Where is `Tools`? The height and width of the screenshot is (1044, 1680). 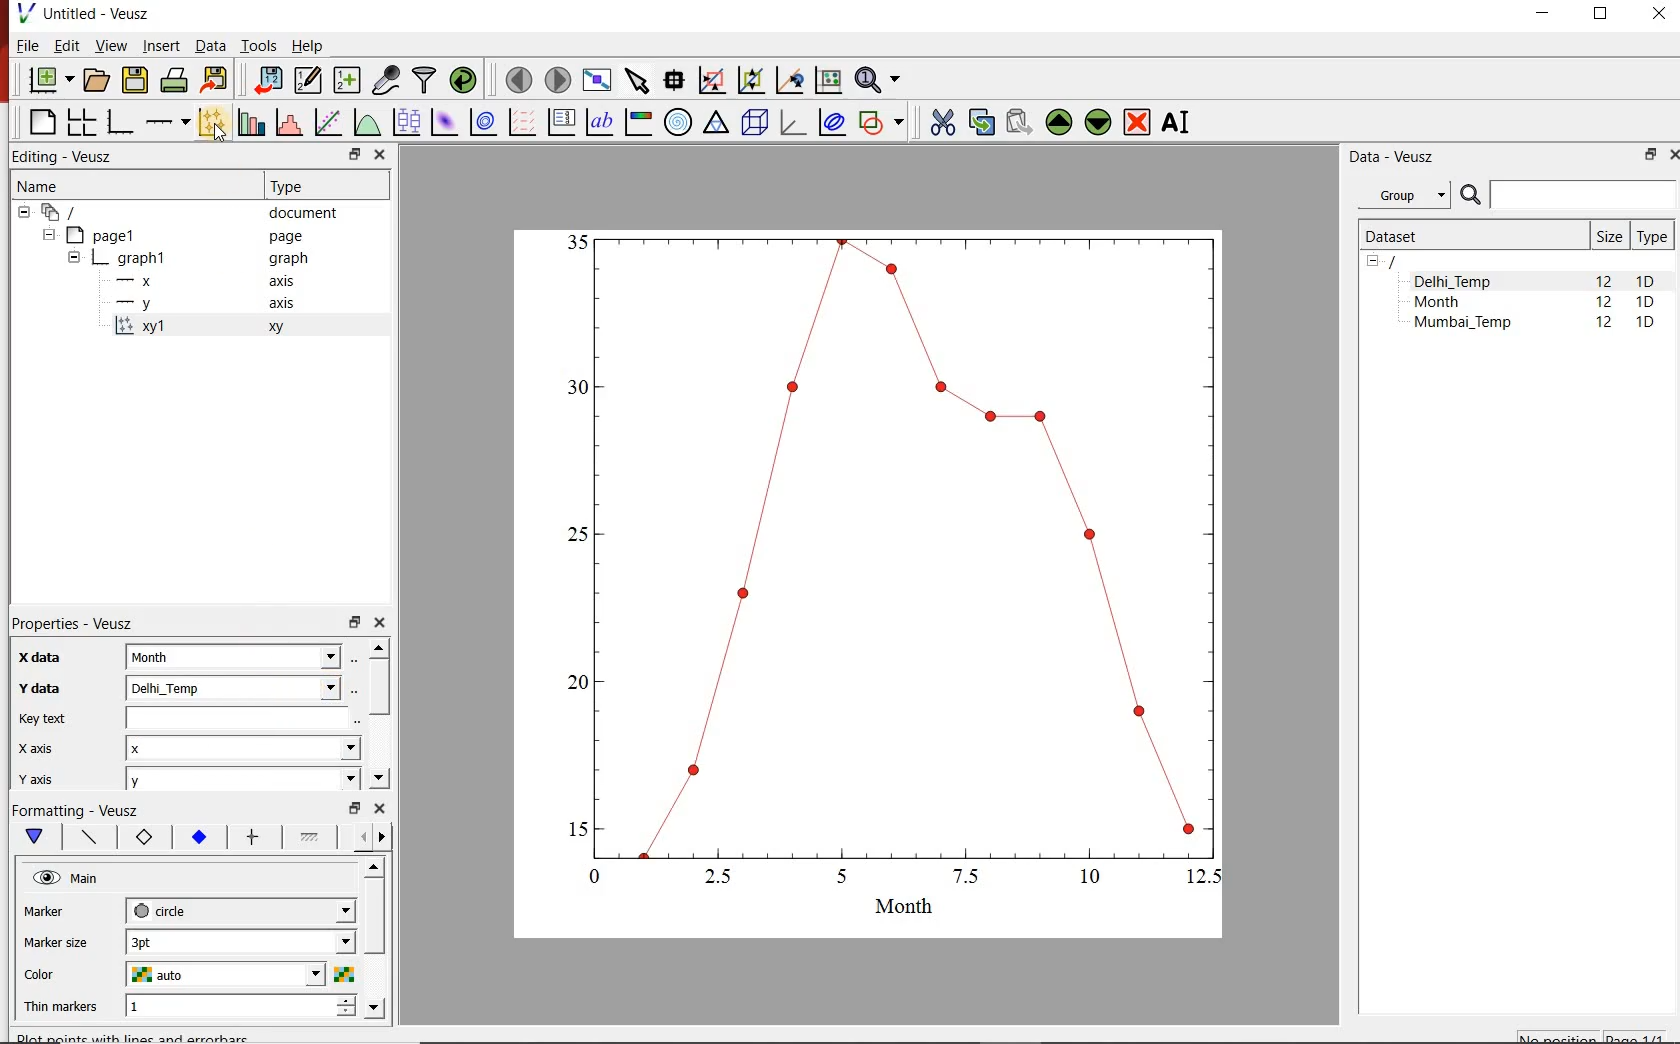 Tools is located at coordinates (260, 46).